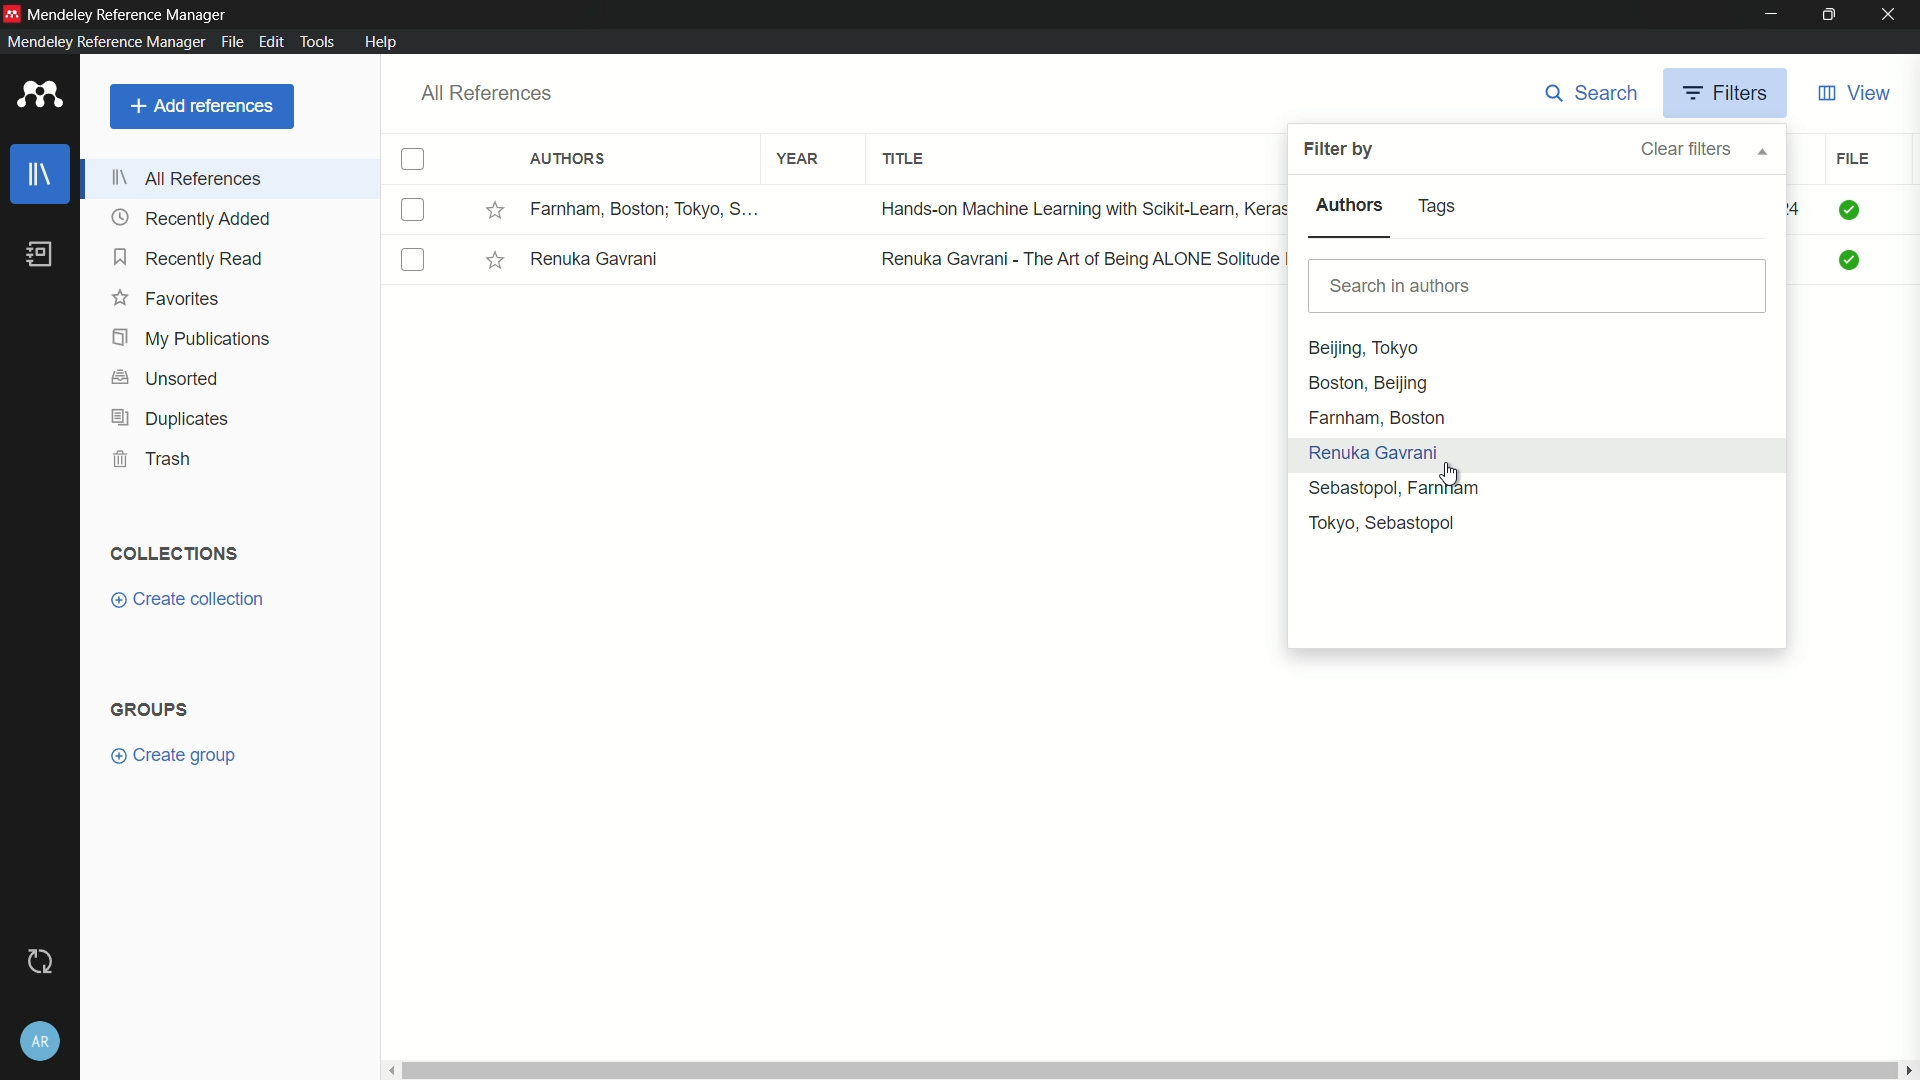 The width and height of the screenshot is (1920, 1080). What do you see at coordinates (1374, 383) in the screenshot?
I see `Boston, Beijing` at bounding box center [1374, 383].